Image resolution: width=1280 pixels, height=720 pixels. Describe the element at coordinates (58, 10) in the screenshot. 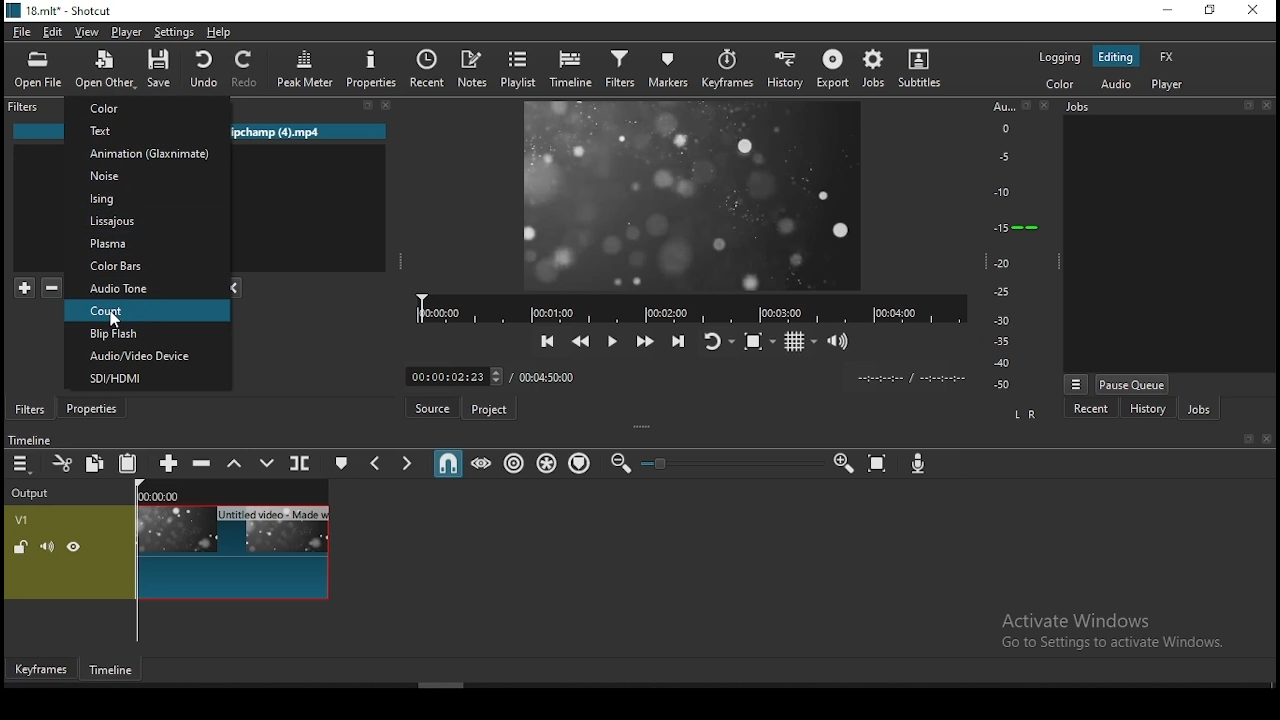

I see `18.mit* - Shotcut` at that location.